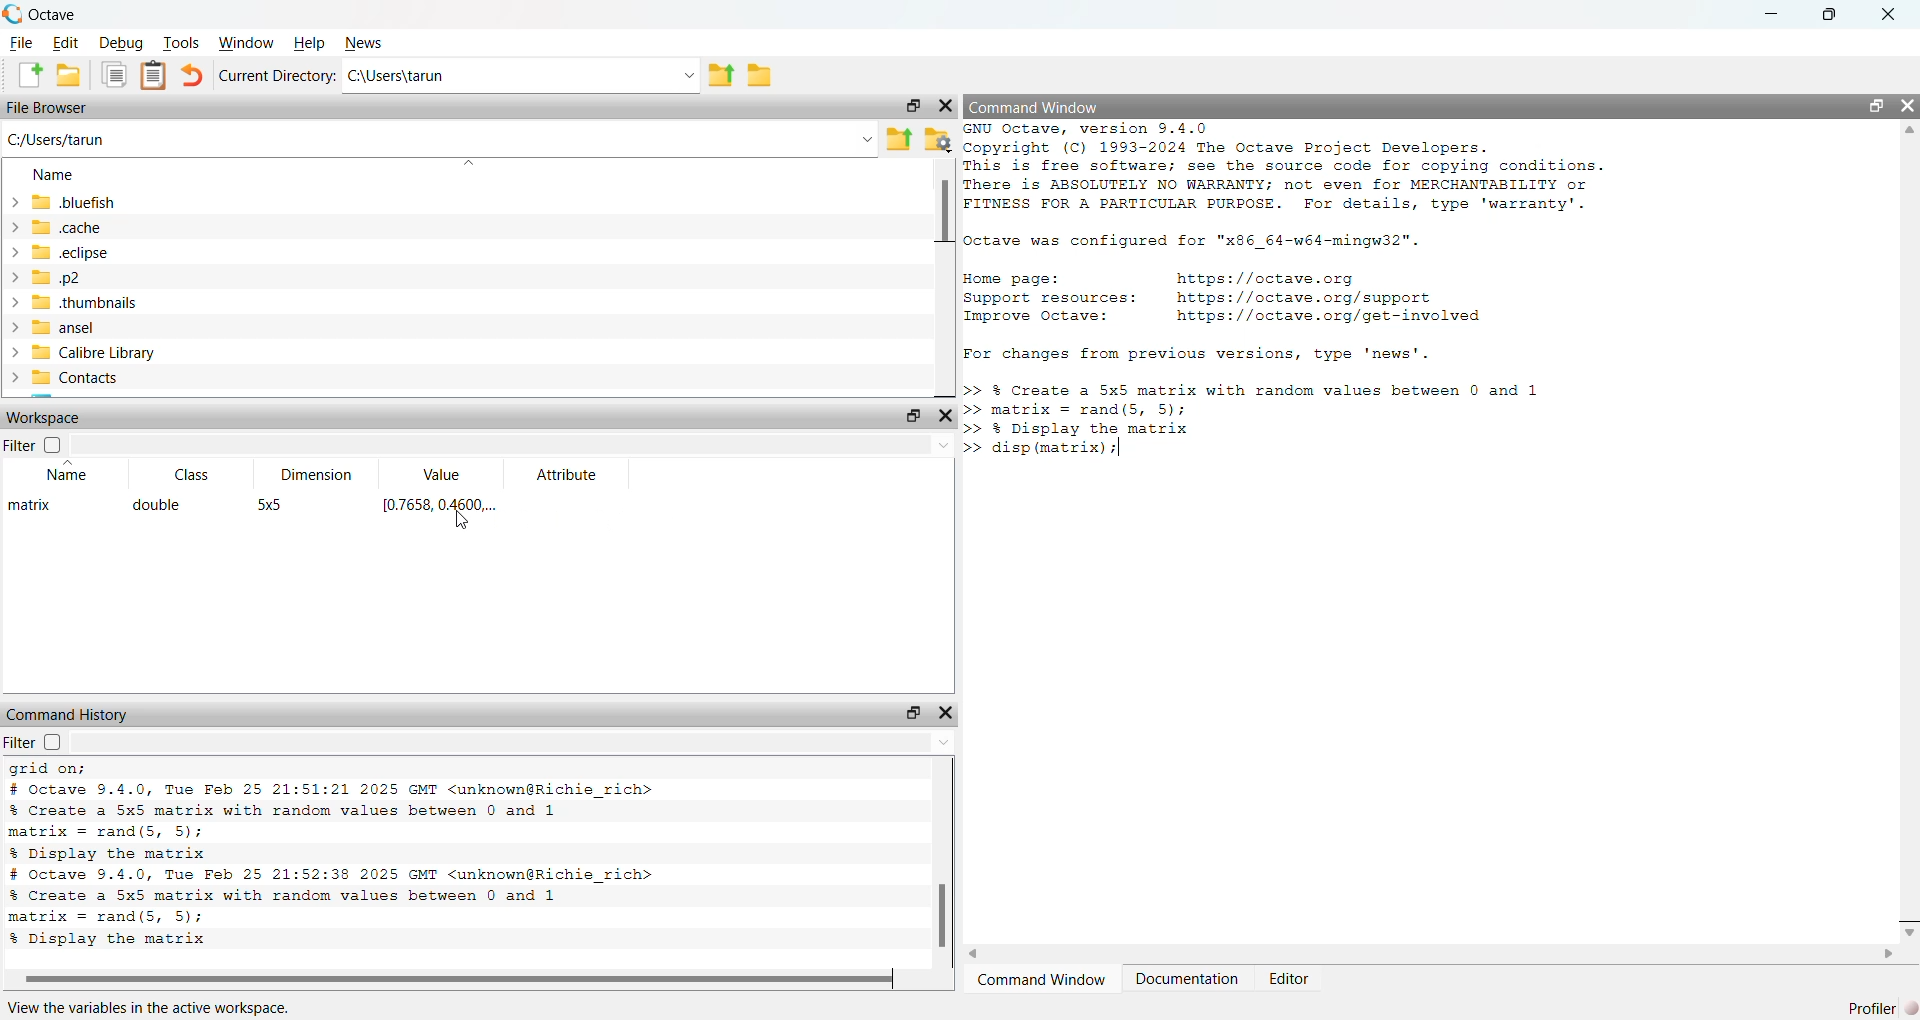 The height and width of the screenshot is (1020, 1920). What do you see at coordinates (944, 106) in the screenshot?
I see `close` at bounding box center [944, 106].